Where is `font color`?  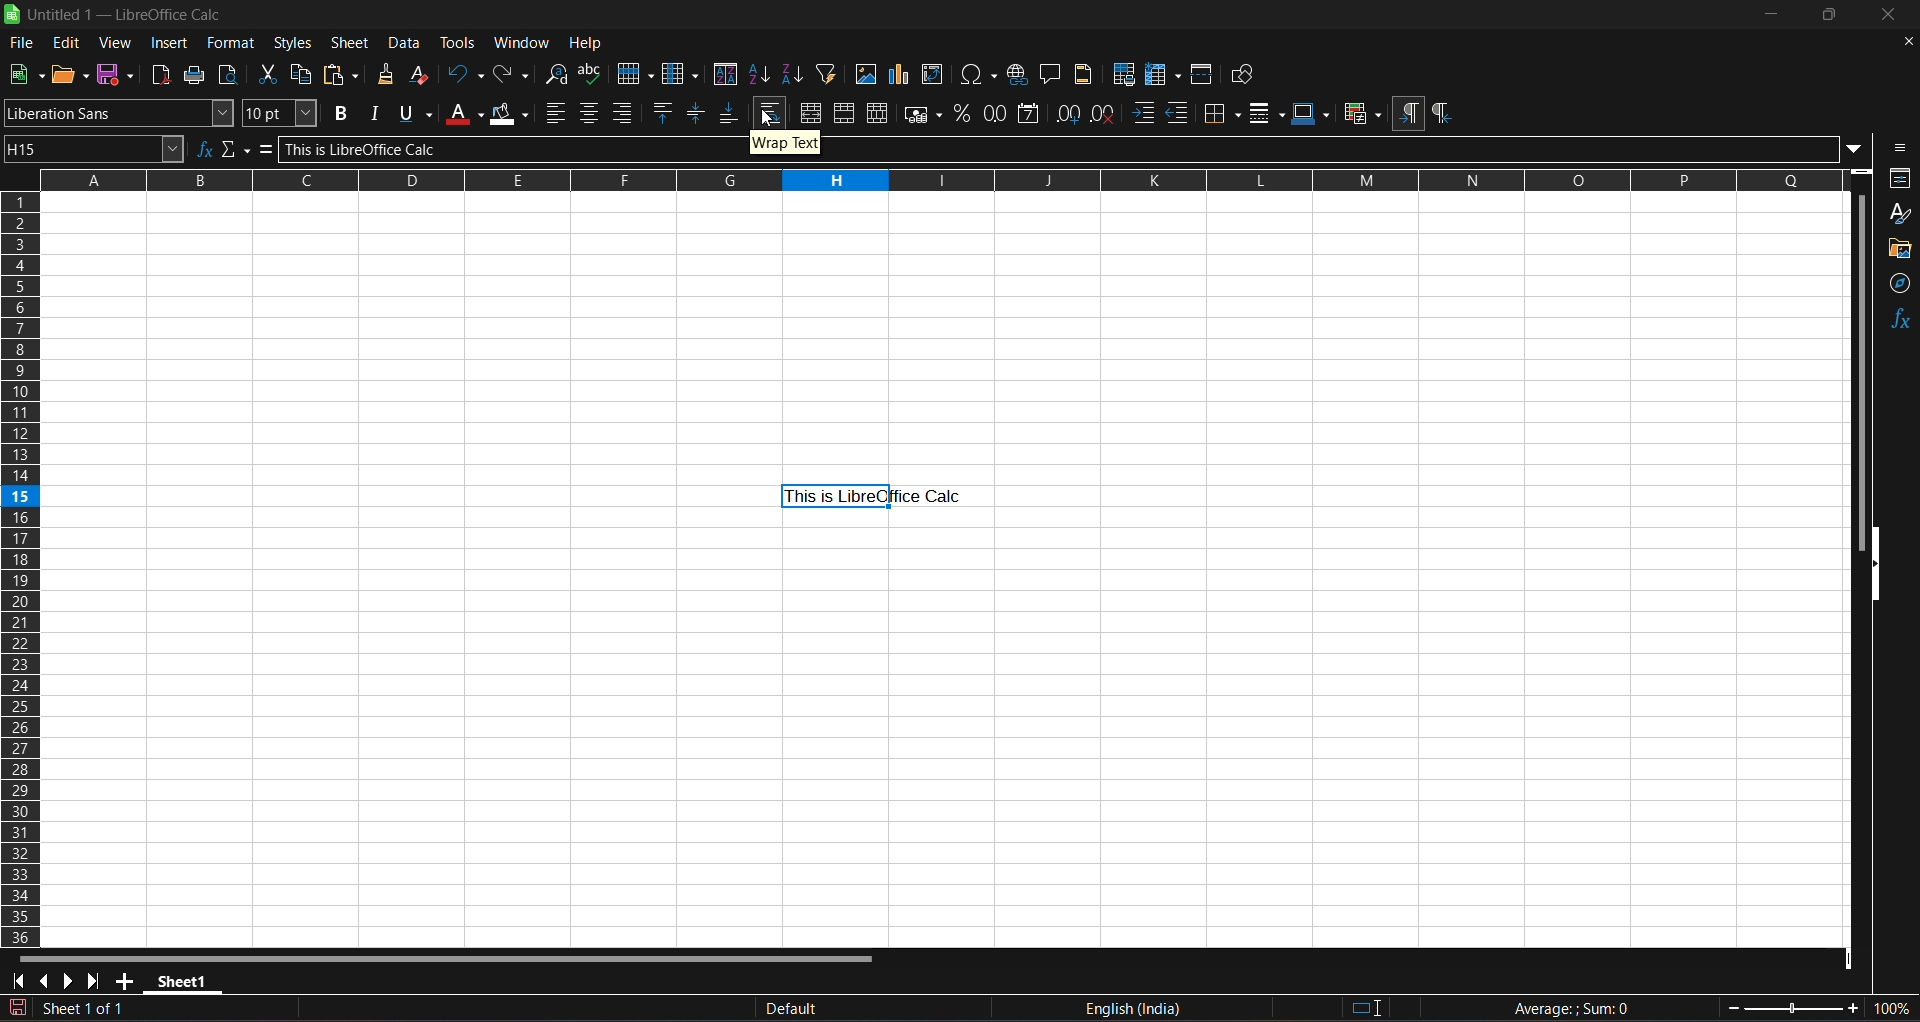
font color is located at coordinates (463, 112).